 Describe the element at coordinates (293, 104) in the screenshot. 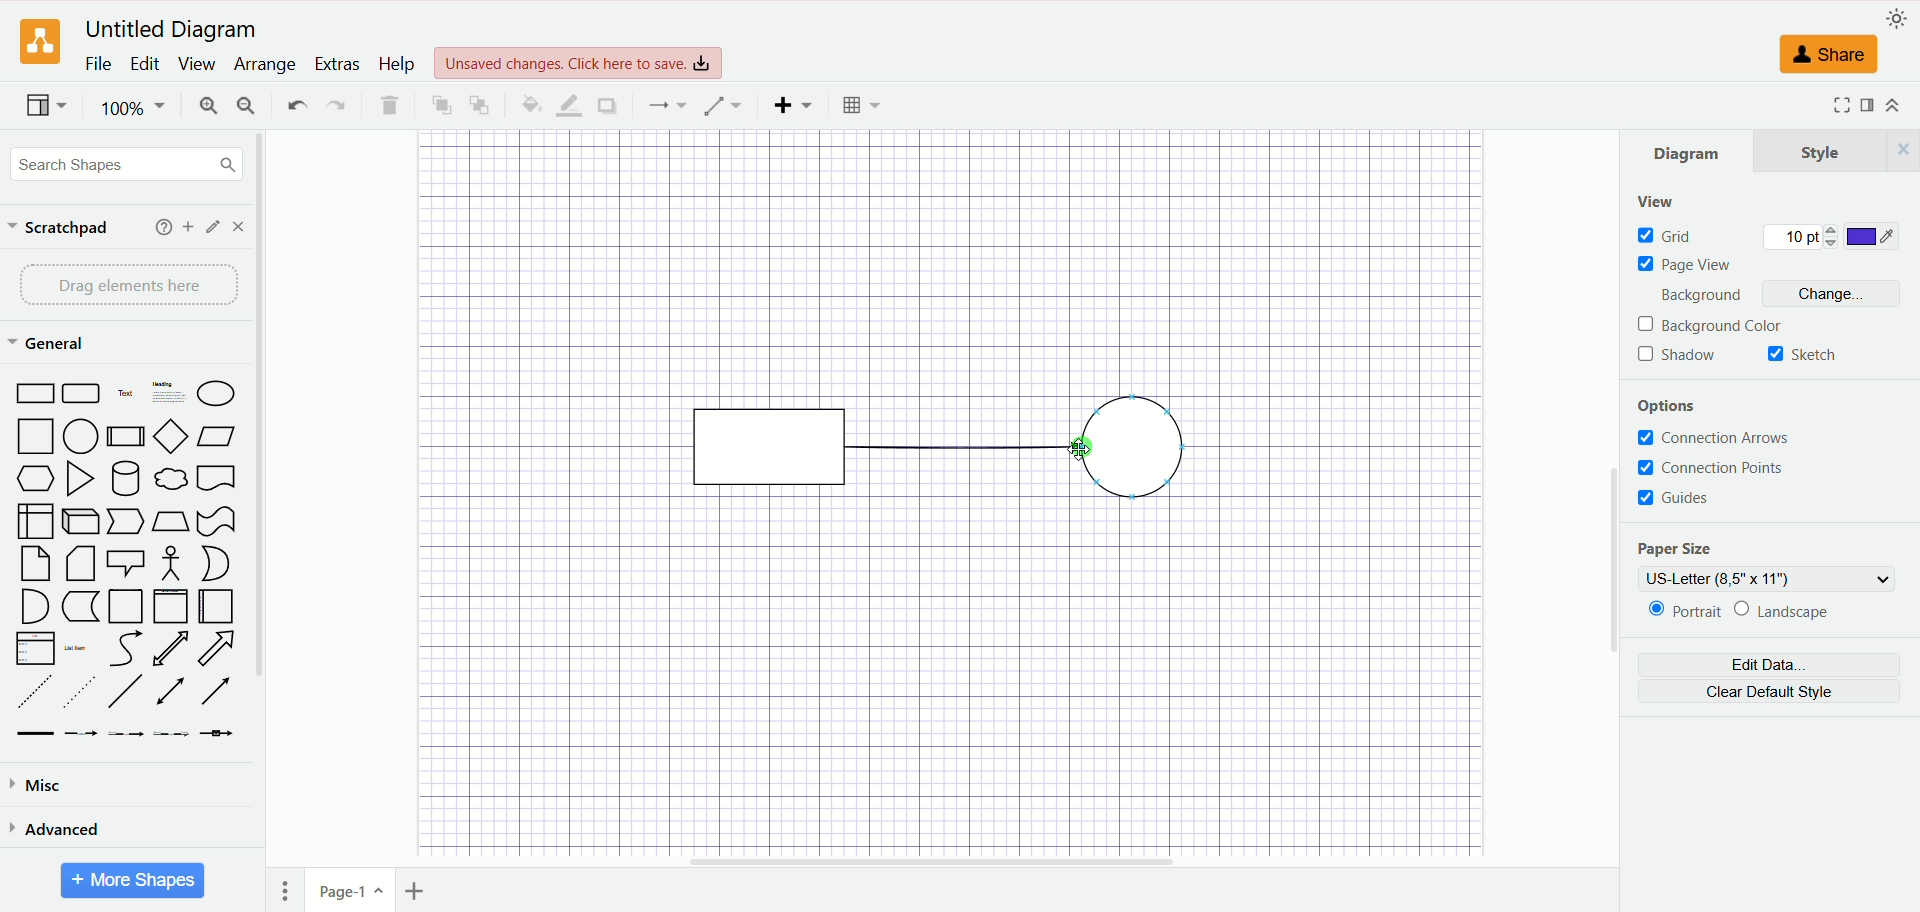

I see `undo` at that location.